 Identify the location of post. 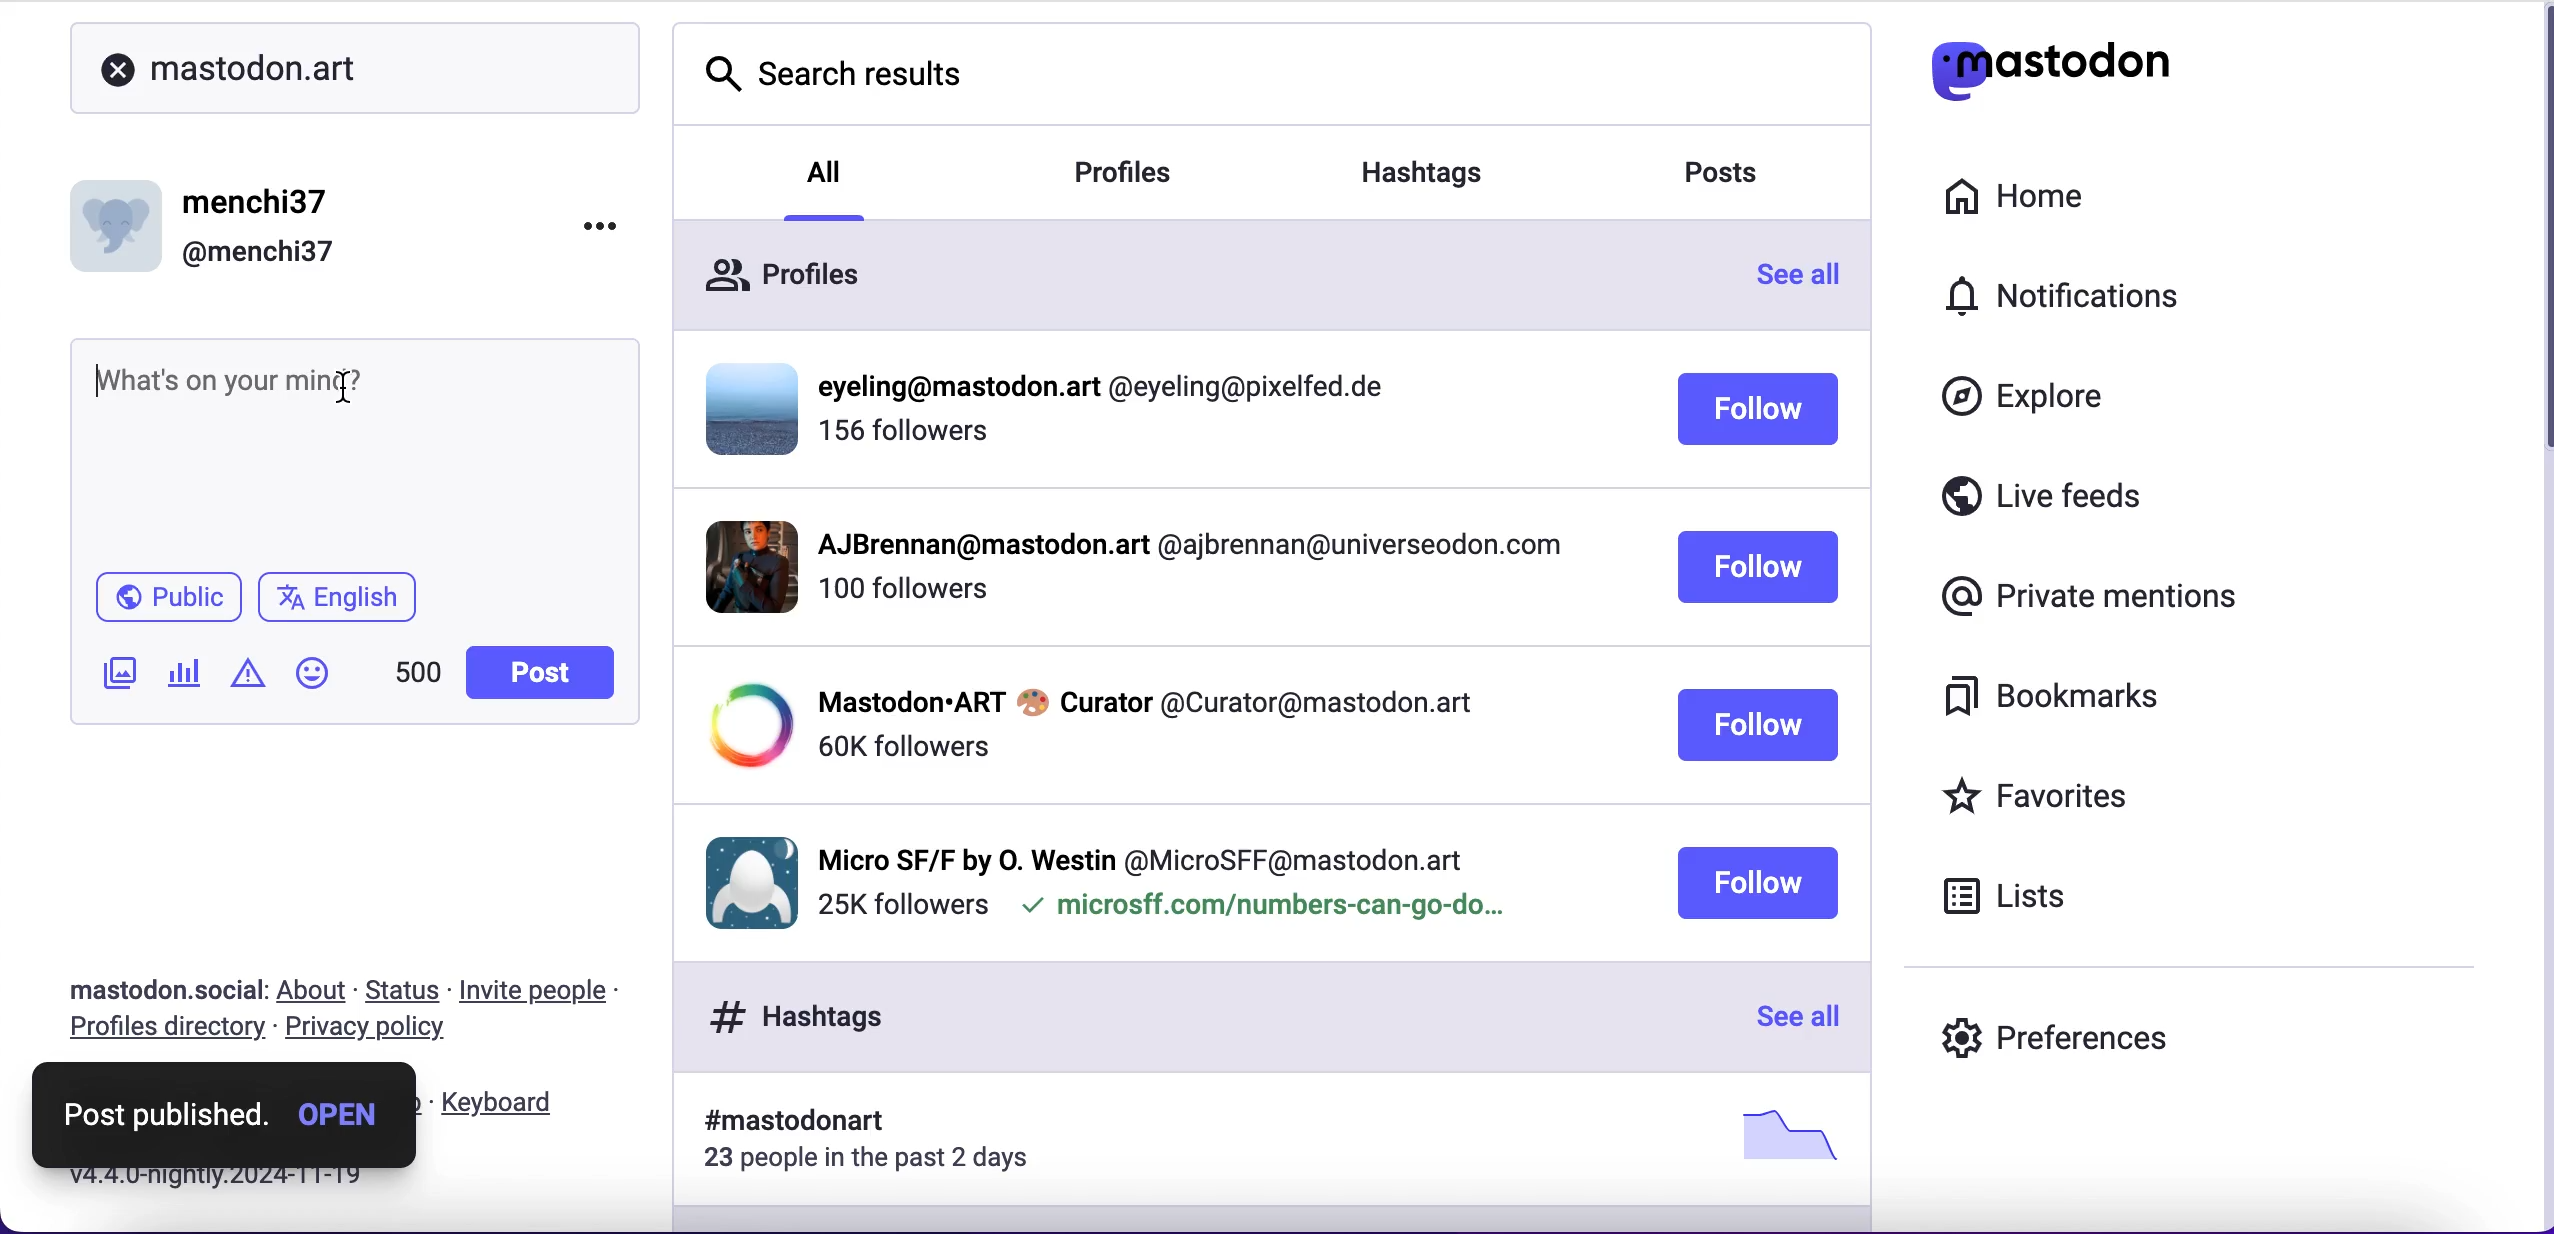
(532, 670).